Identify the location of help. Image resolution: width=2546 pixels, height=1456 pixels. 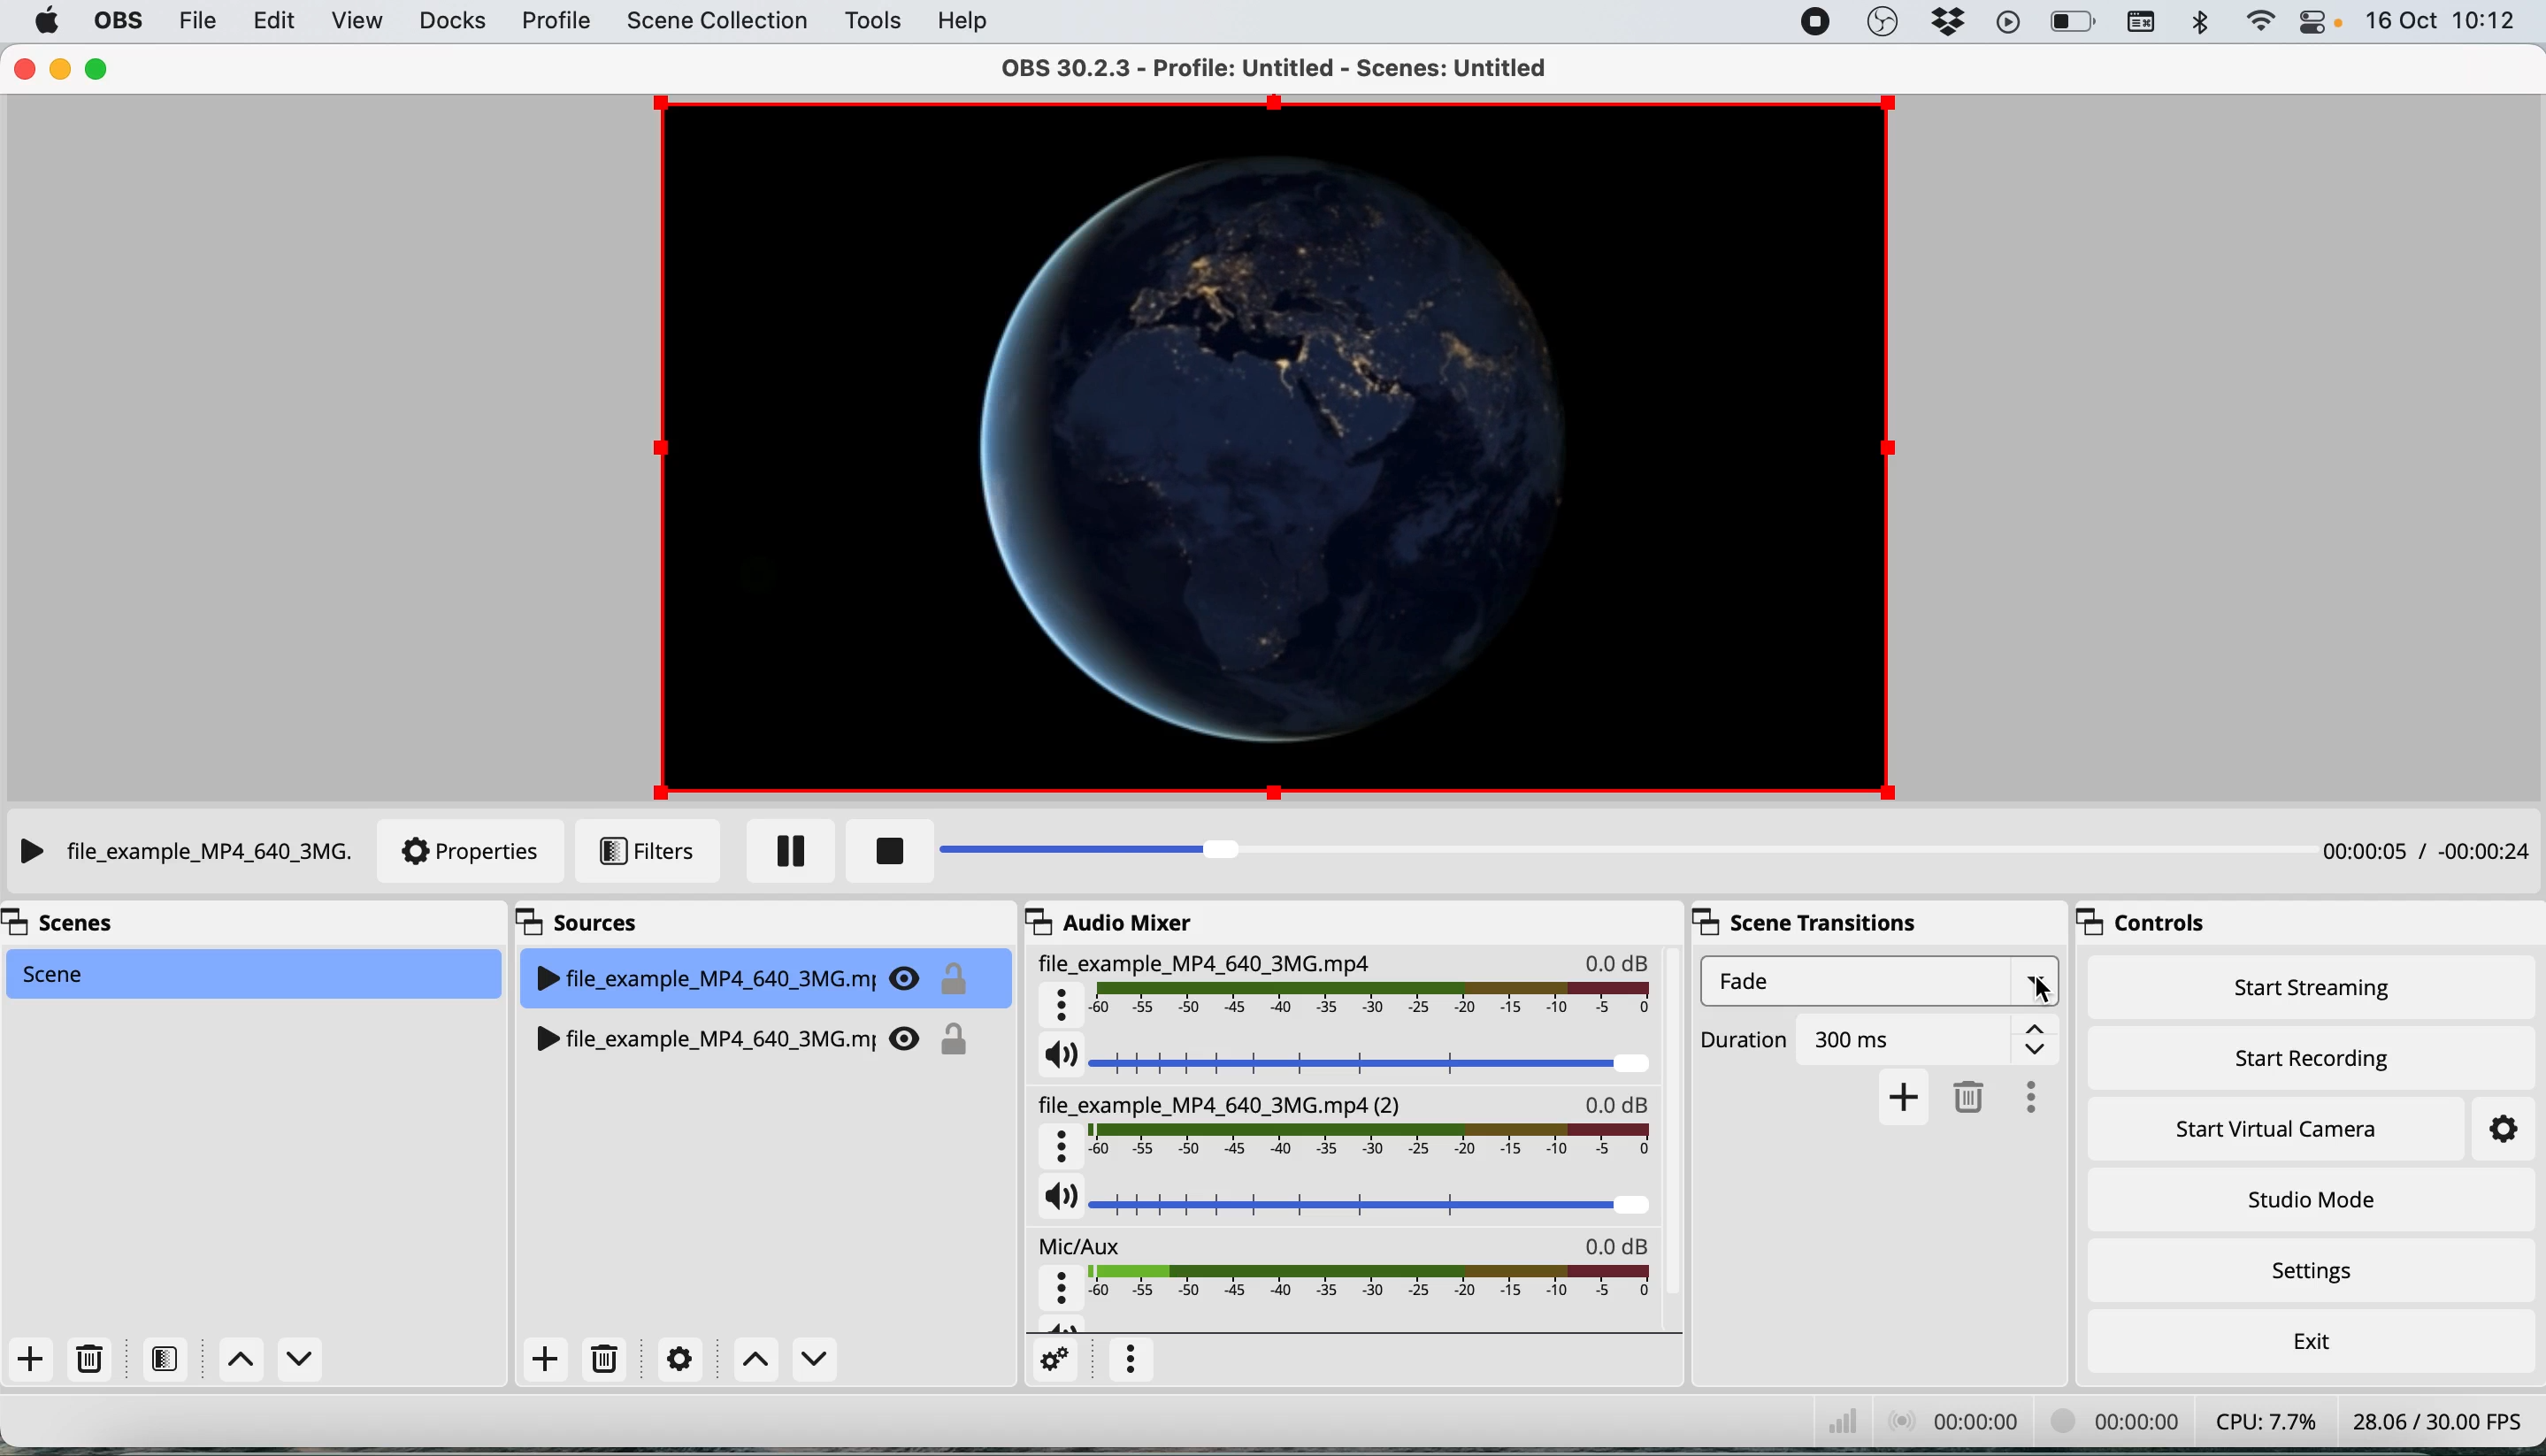
(968, 20).